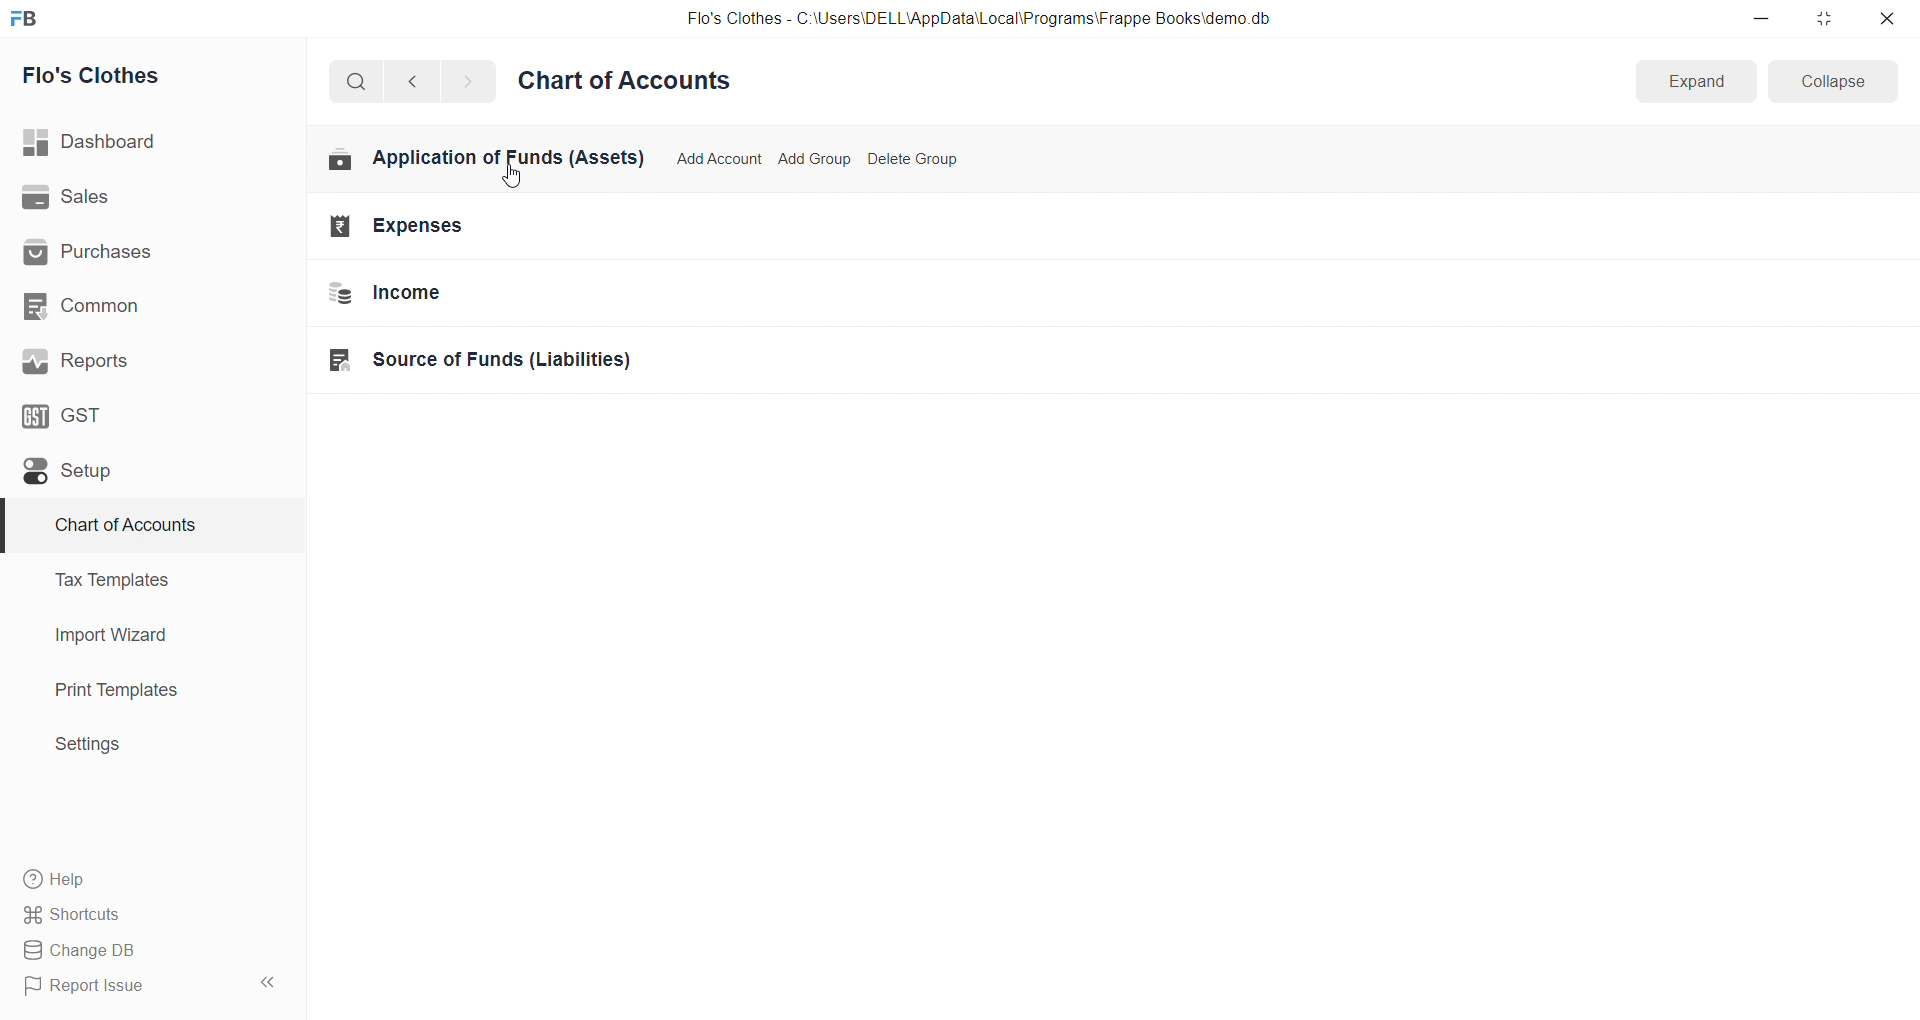 Image resolution: width=1920 pixels, height=1020 pixels. I want to click on navigate forward, so click(467, 80).